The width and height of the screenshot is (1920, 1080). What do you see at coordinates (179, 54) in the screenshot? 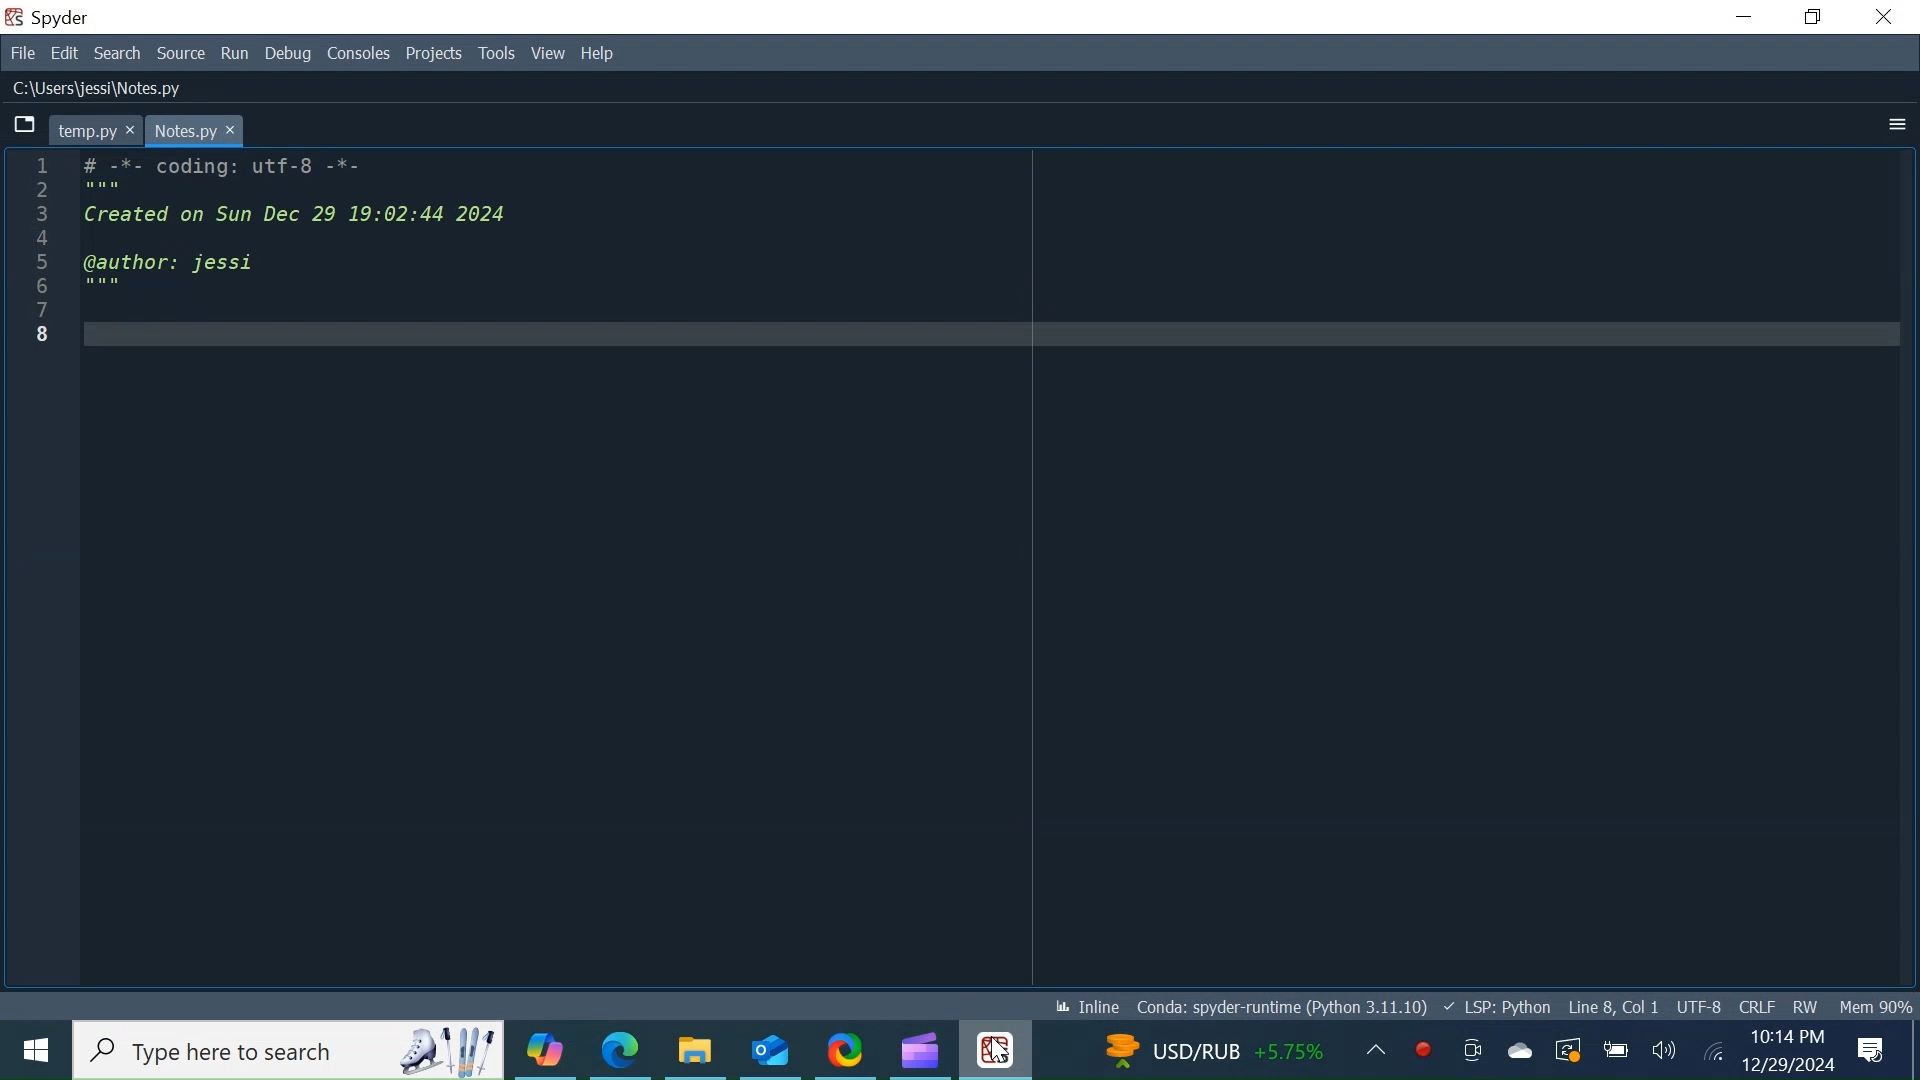
I see `Source` at bounding box center [179, 54].